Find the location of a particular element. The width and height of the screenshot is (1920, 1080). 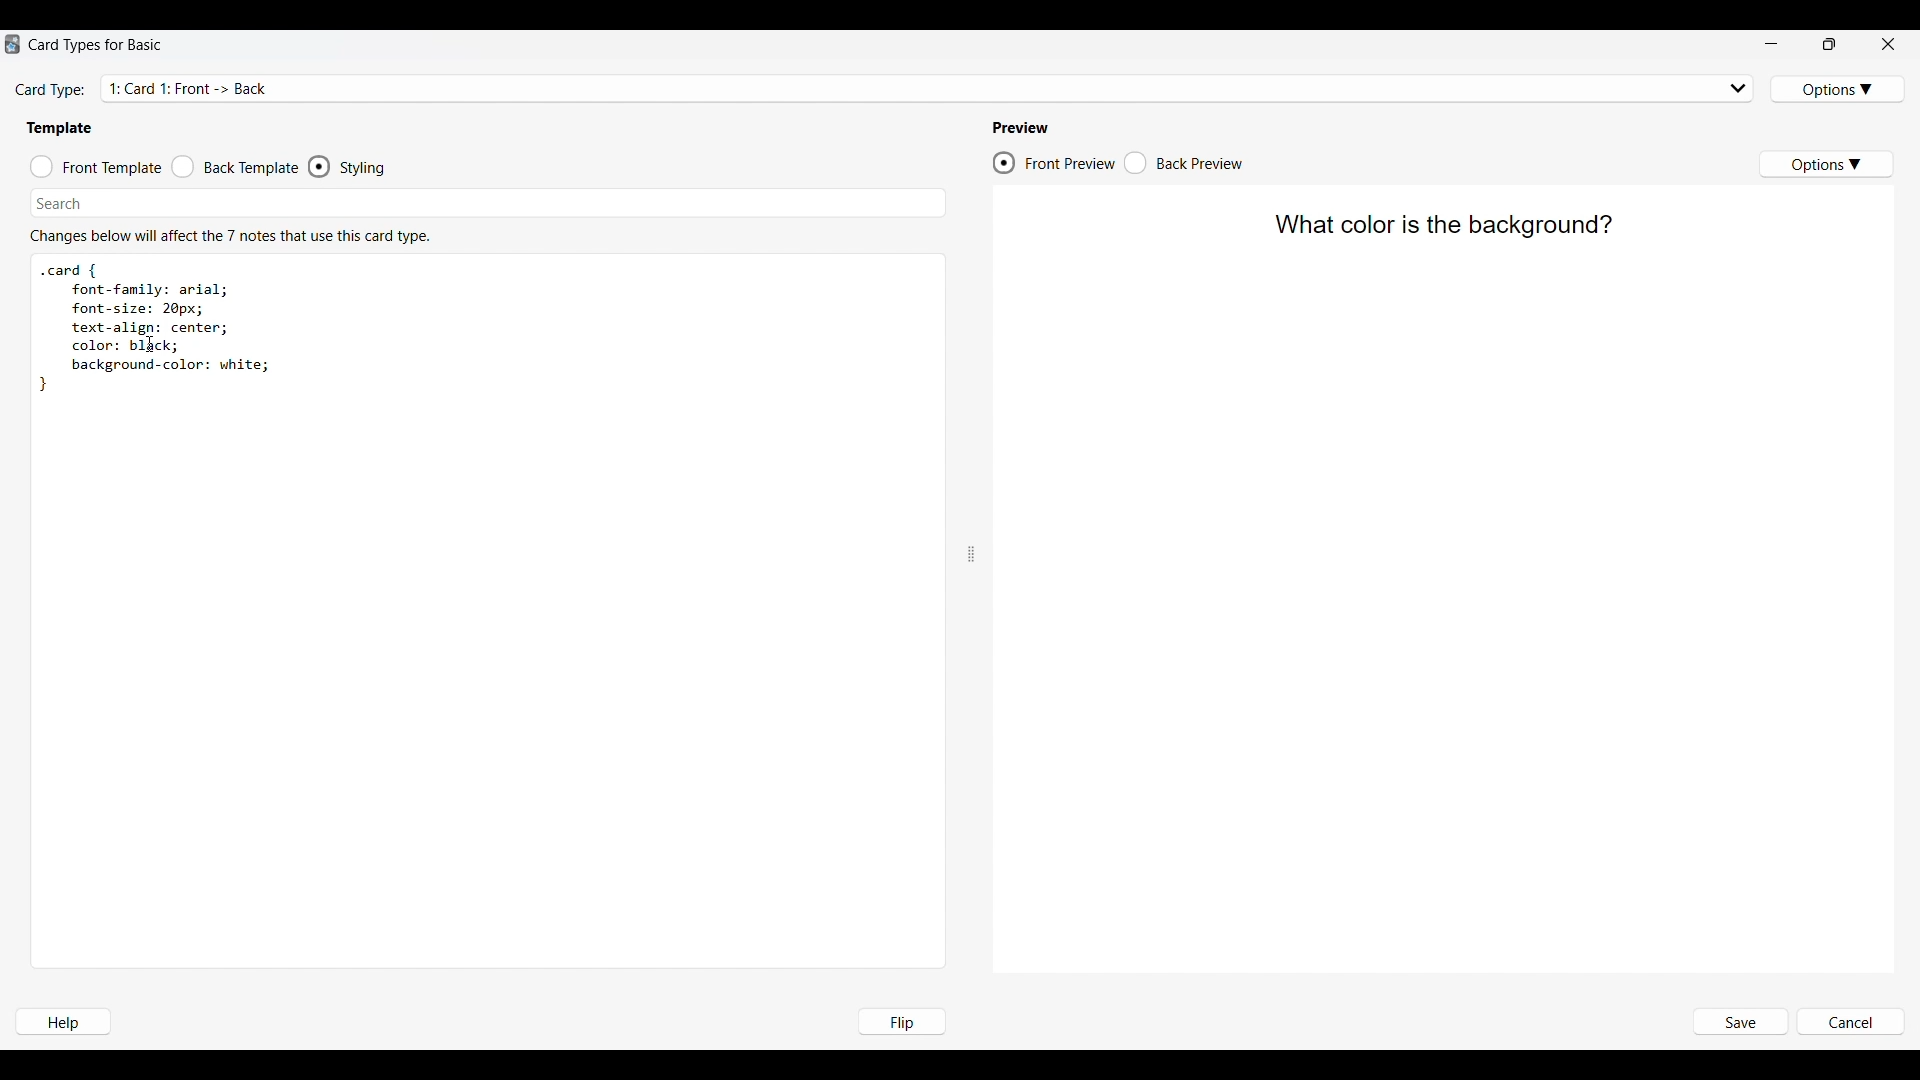

Cancel is located at coordinates (1850, 1023).